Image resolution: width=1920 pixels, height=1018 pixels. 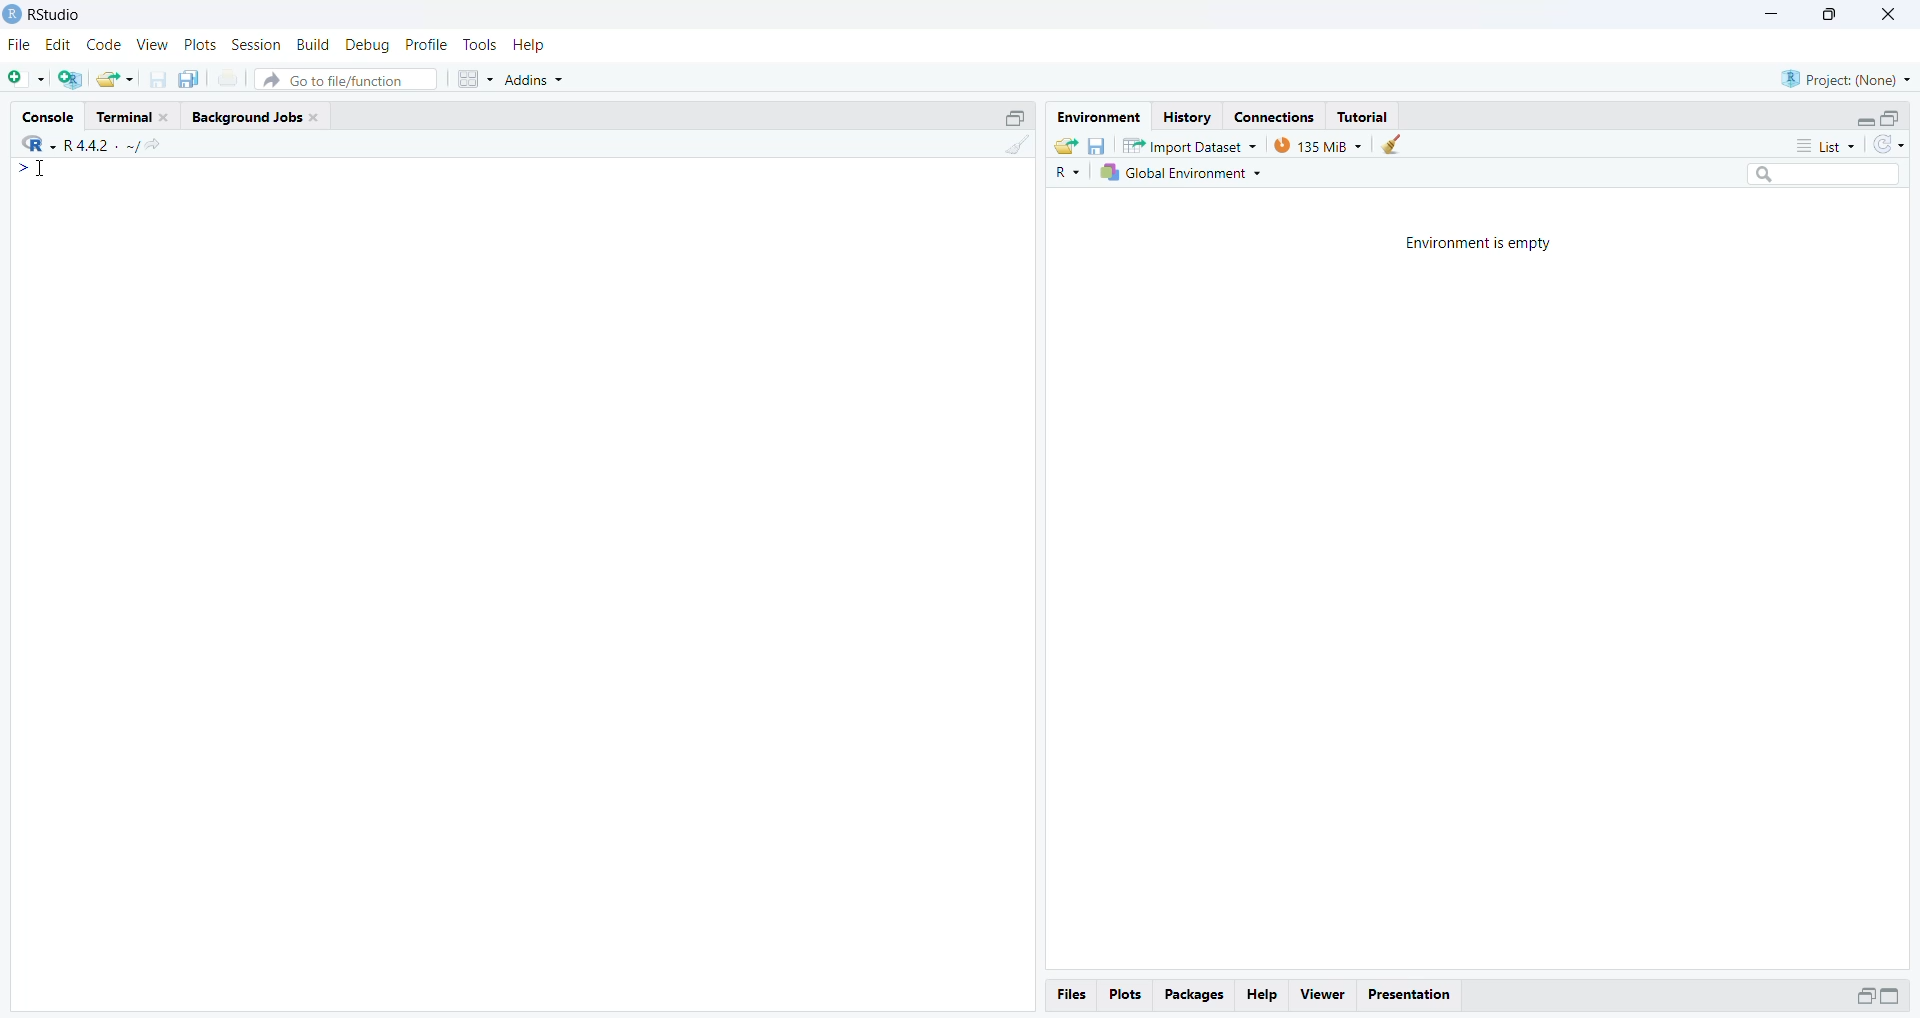 I want to click on Workspace panes, so click(x=474, y=78).